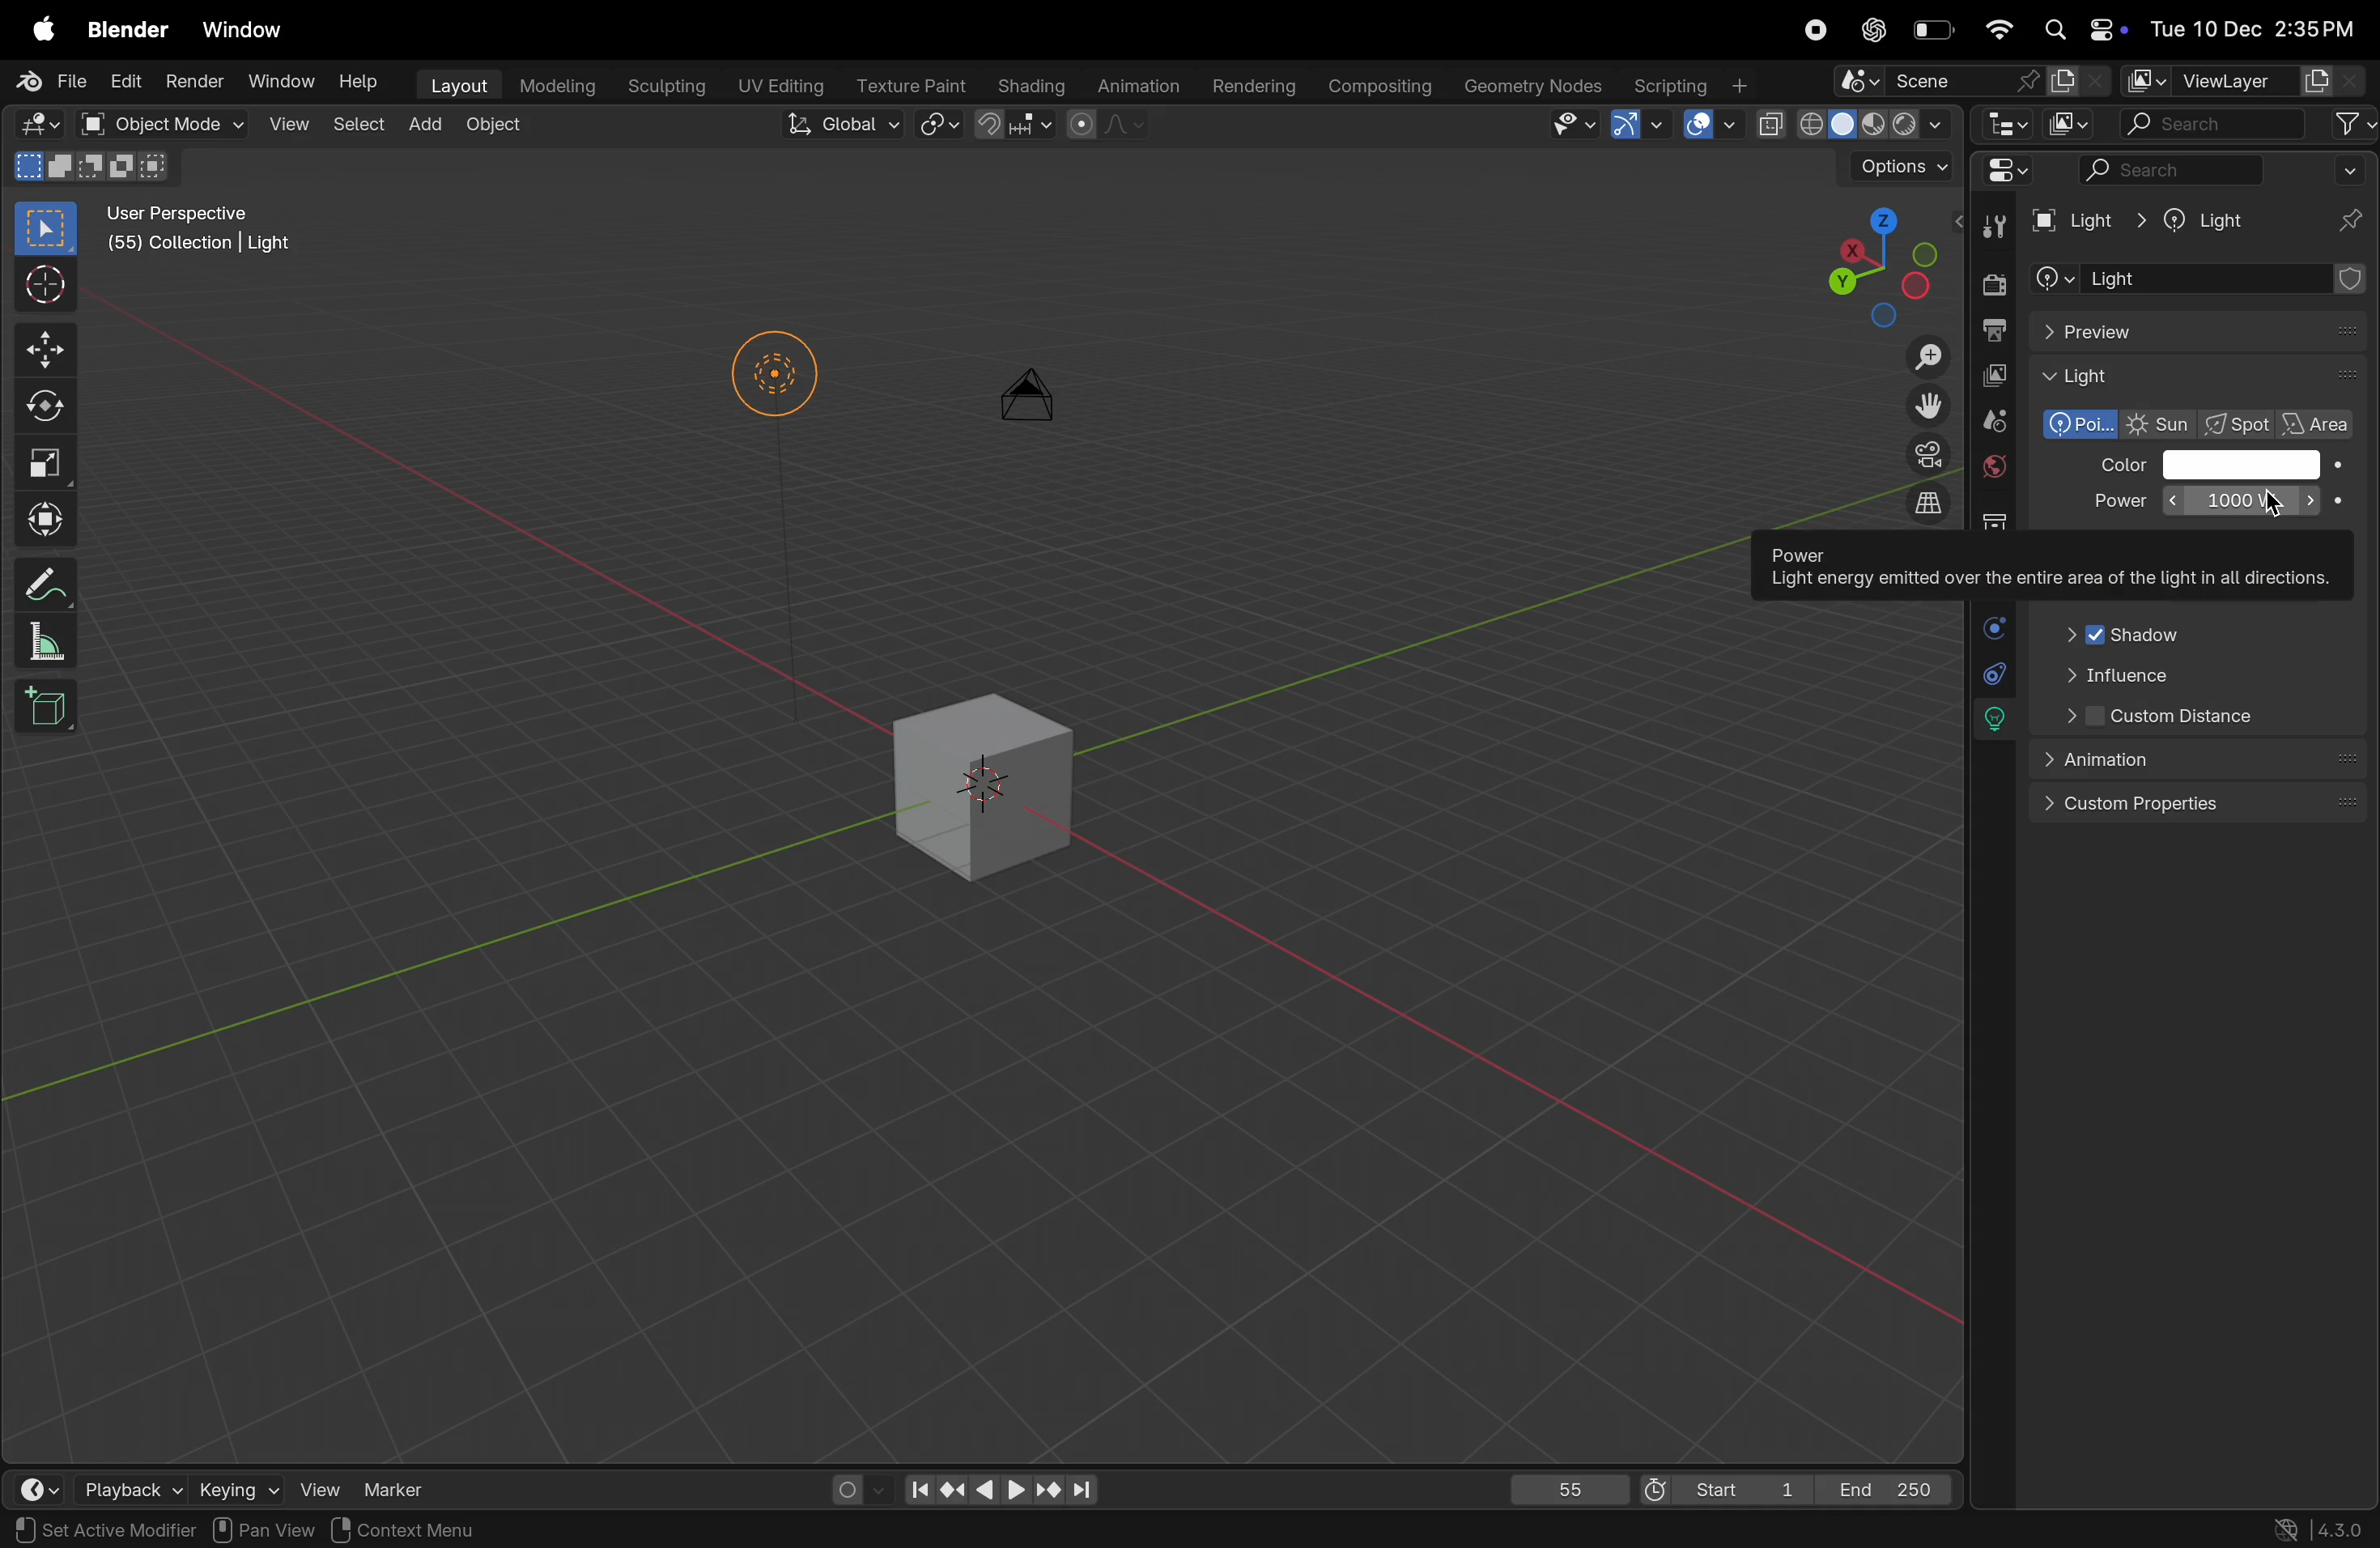  I want to click on Window, so click(280, 81).